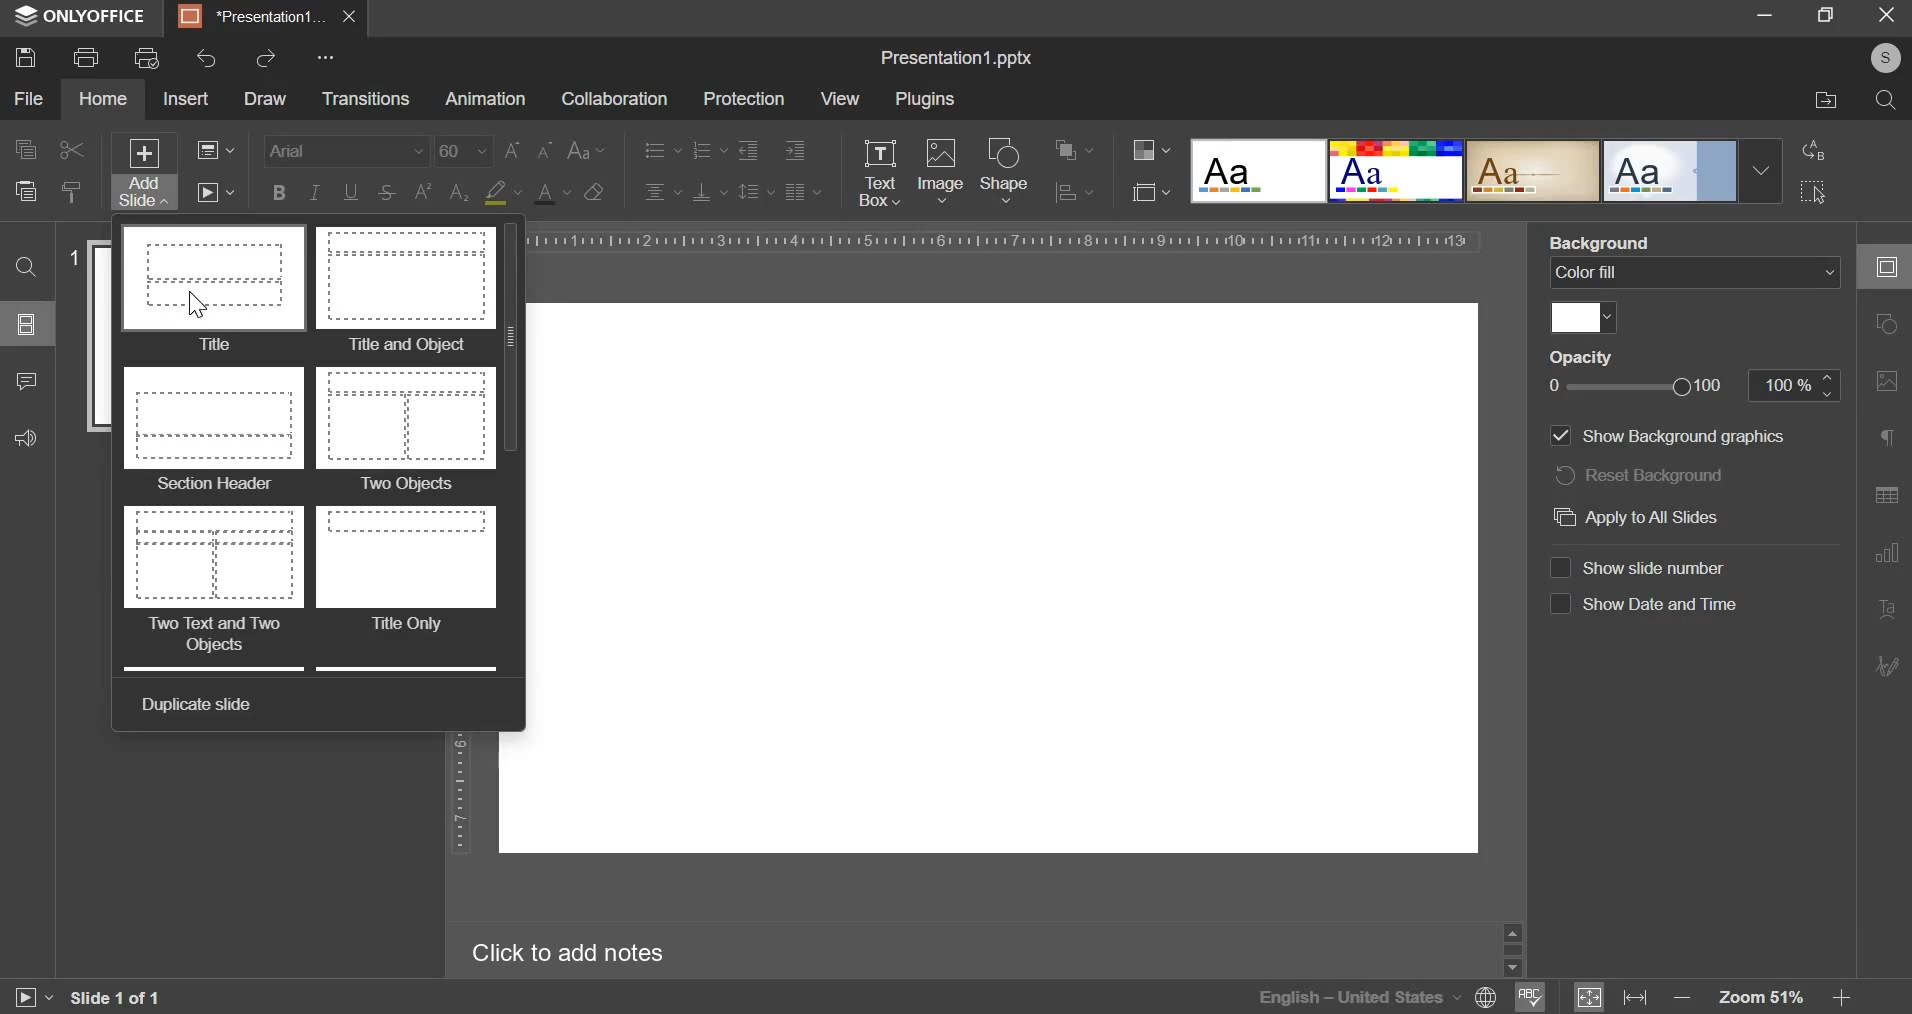 This screenshot has height=1014, width=1912. I want to click on find, so click(25, 266).